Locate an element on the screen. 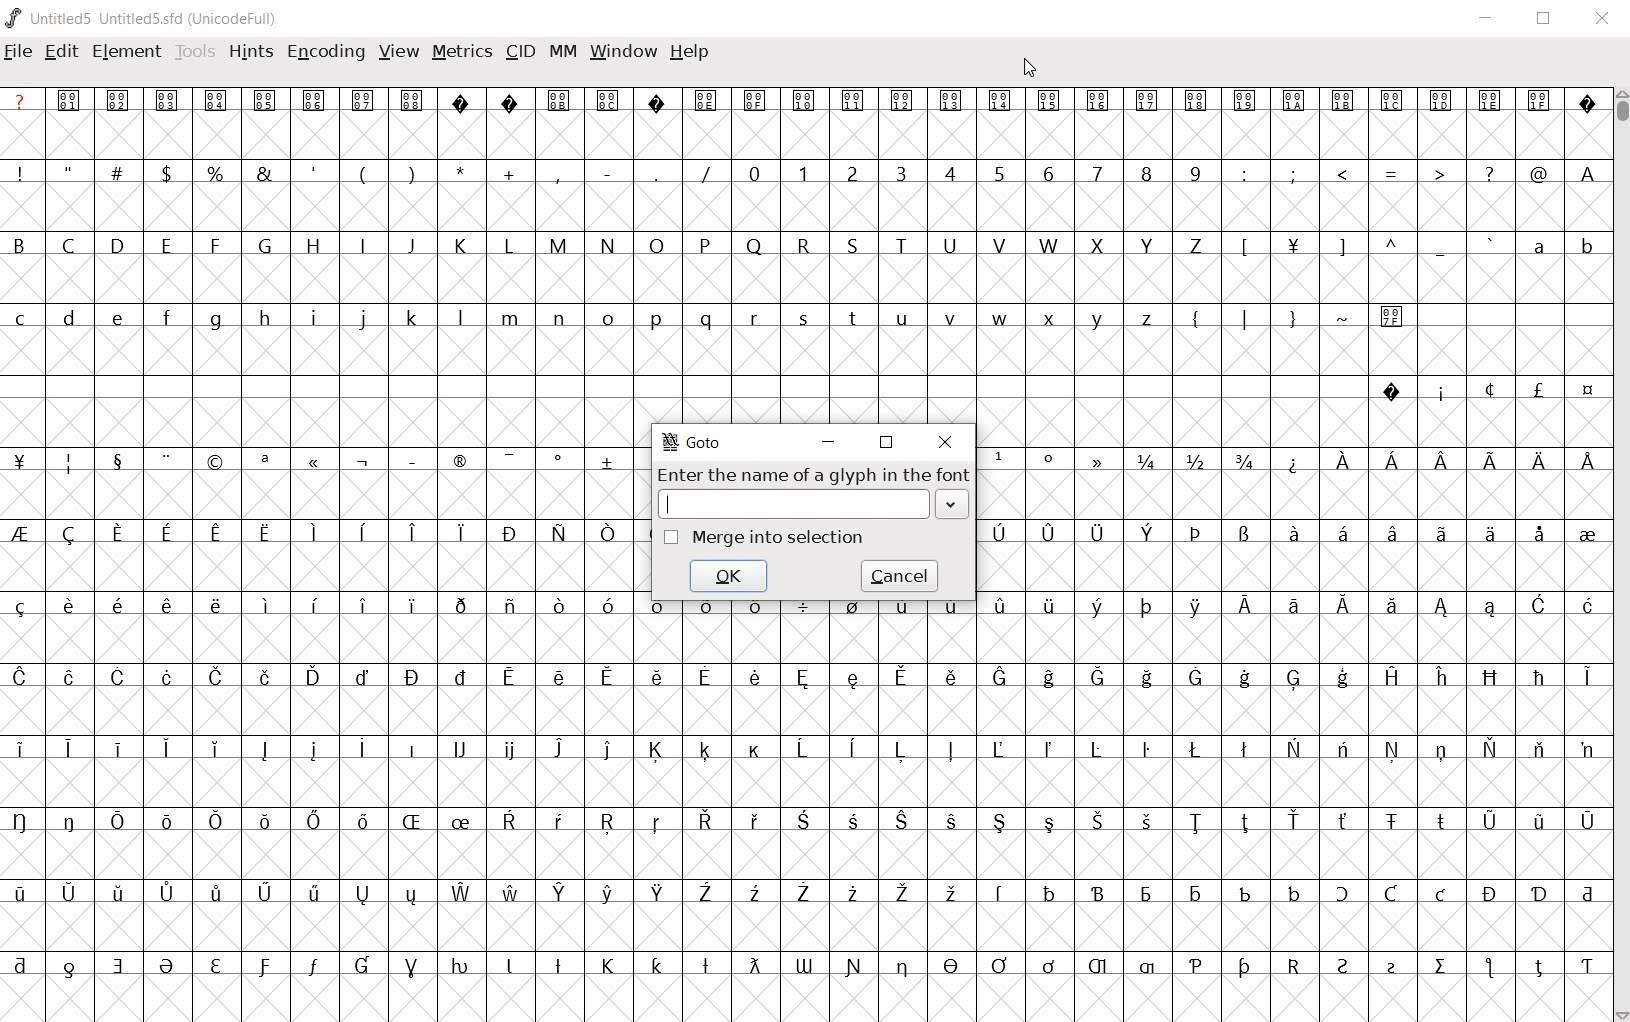 The height and width of the screenshot is (1022, 1630). Symbol is located at coordinates (23, 678).